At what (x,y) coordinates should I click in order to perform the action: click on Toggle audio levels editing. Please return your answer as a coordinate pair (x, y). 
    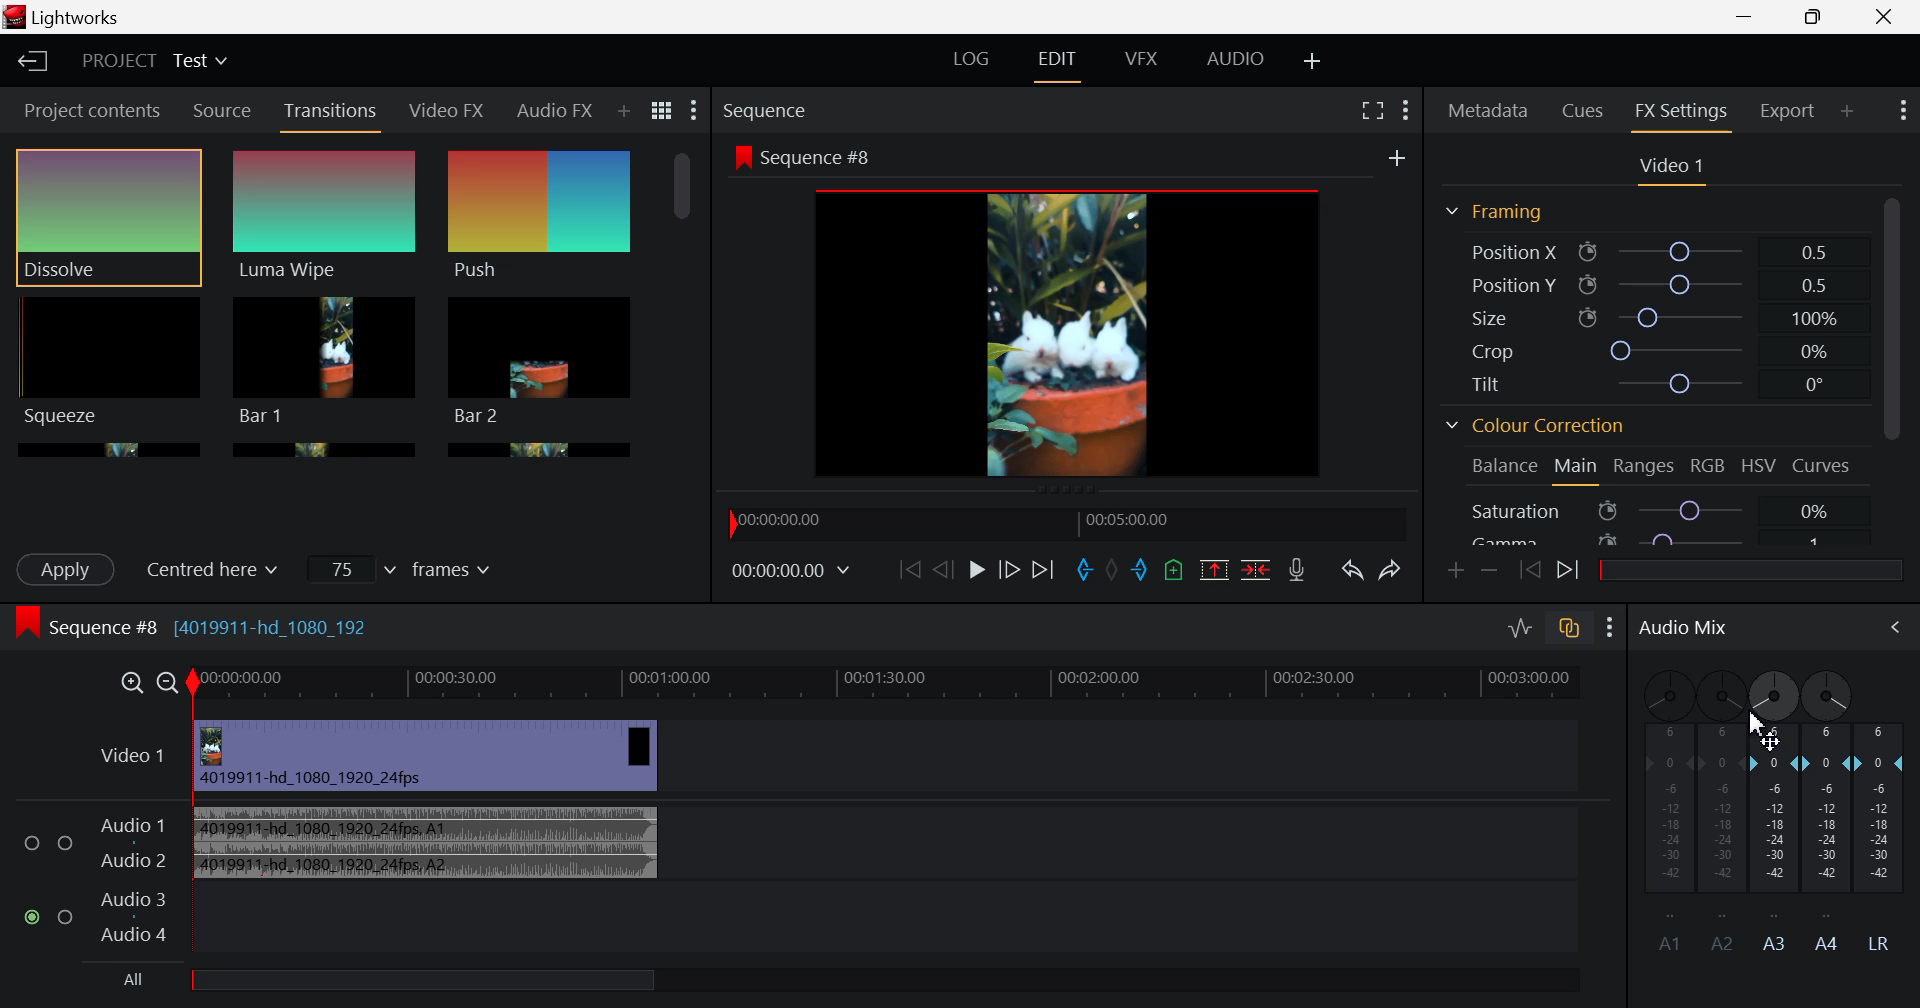
    Looking at the image, I should click on (1519, 631).